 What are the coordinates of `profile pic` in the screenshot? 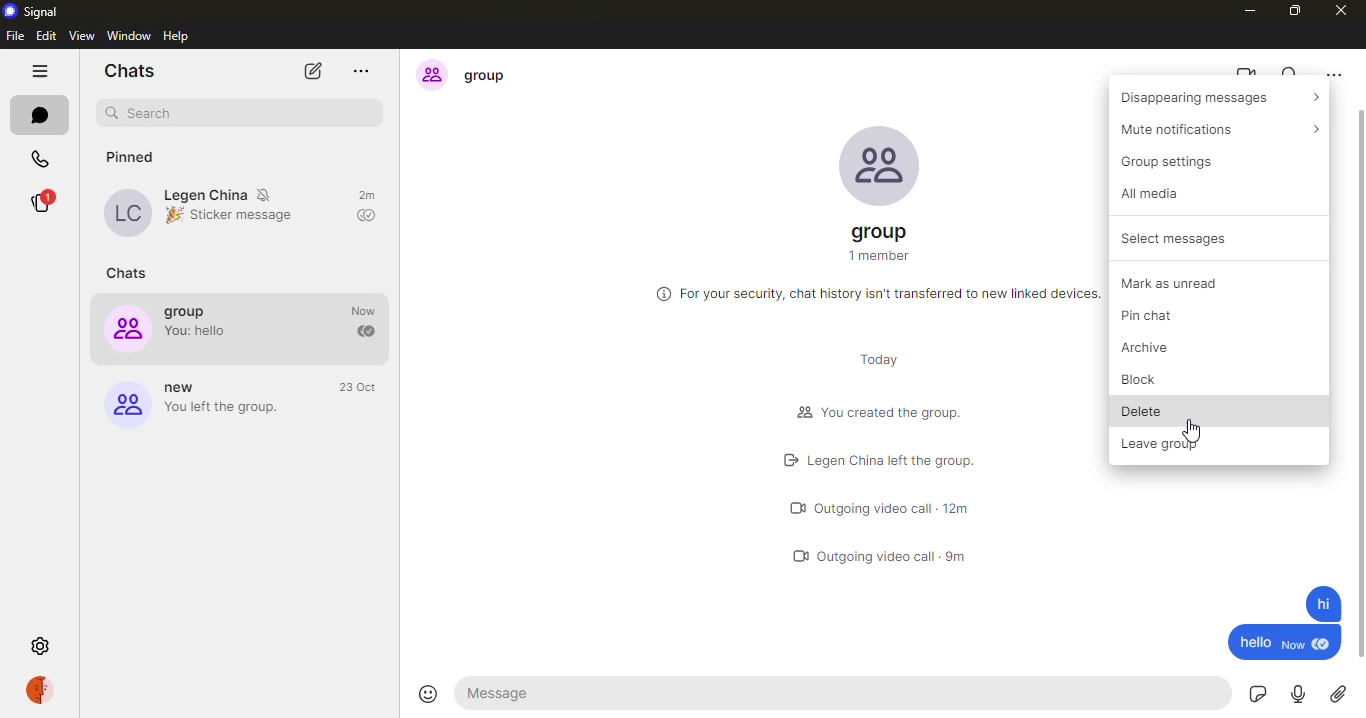 It's located at (882, 163).